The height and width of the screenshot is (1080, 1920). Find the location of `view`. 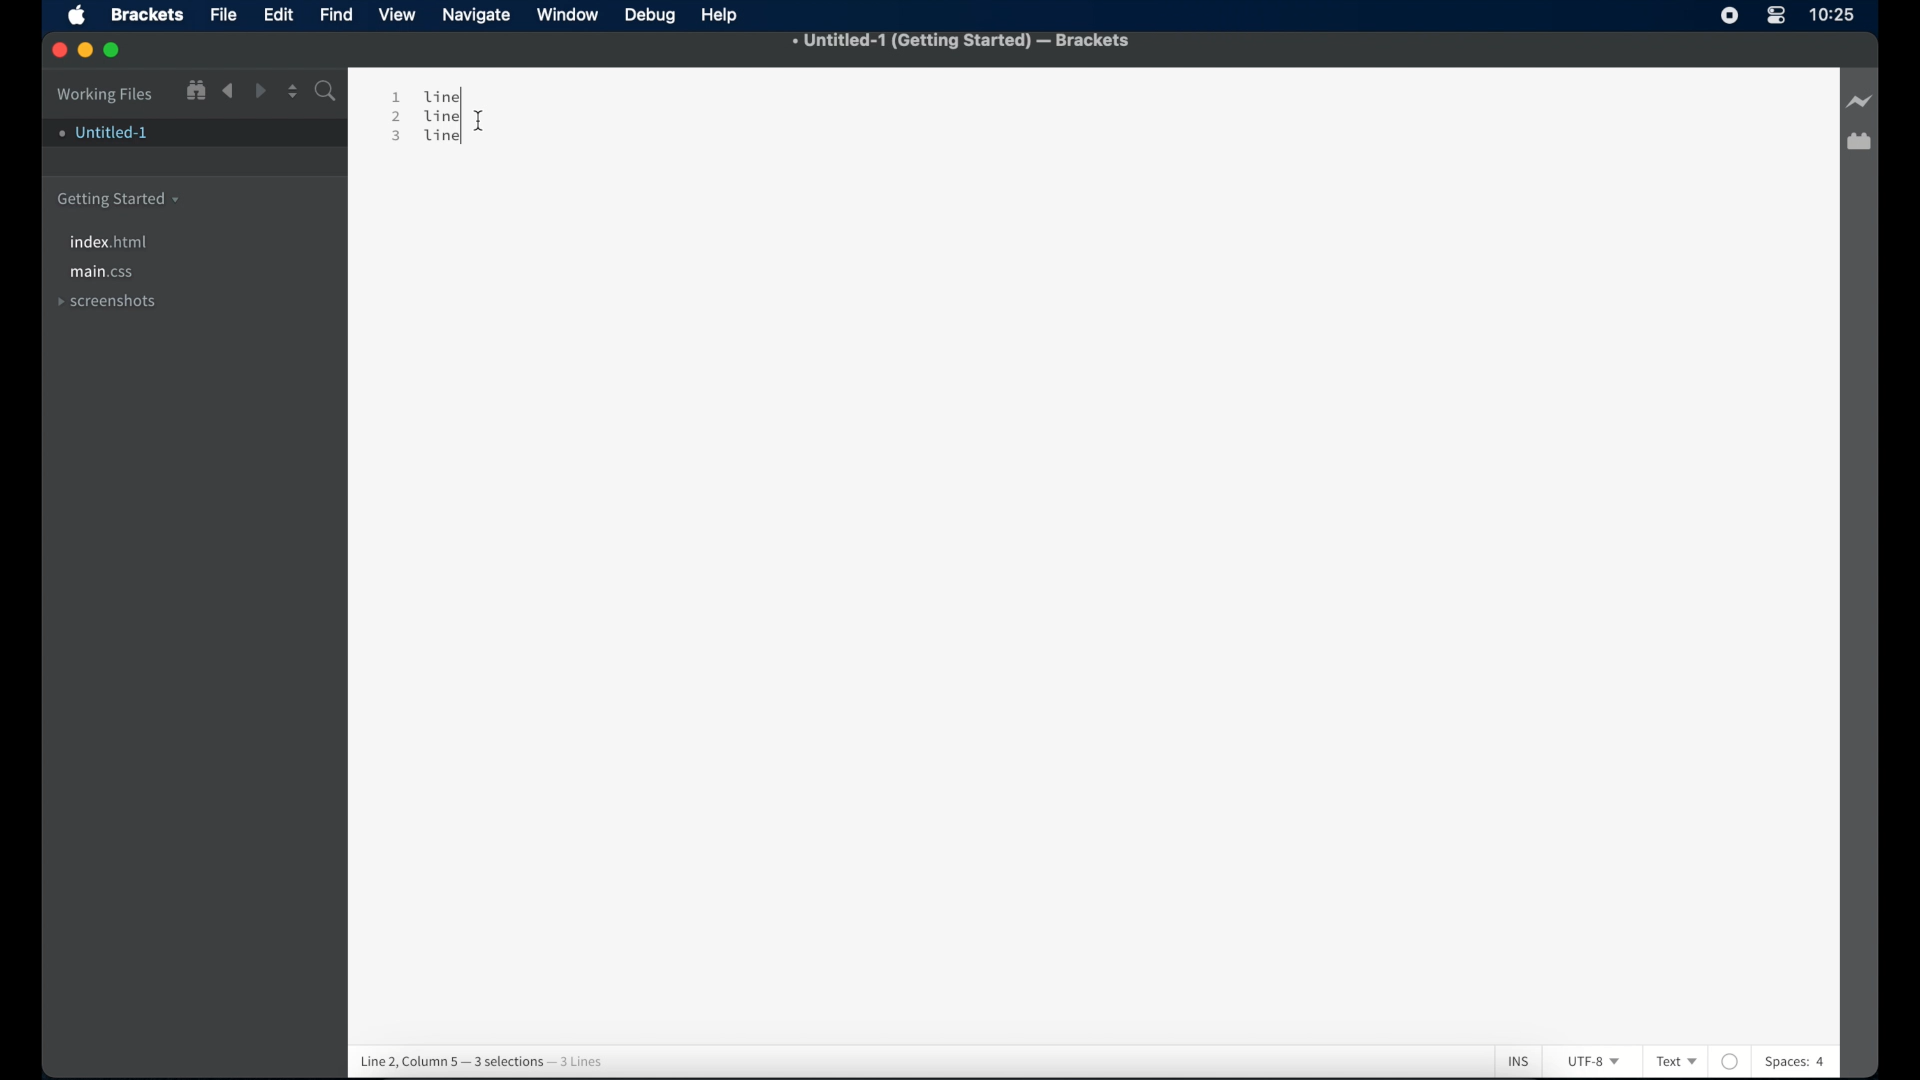

view is located at coordinates (399, 14).